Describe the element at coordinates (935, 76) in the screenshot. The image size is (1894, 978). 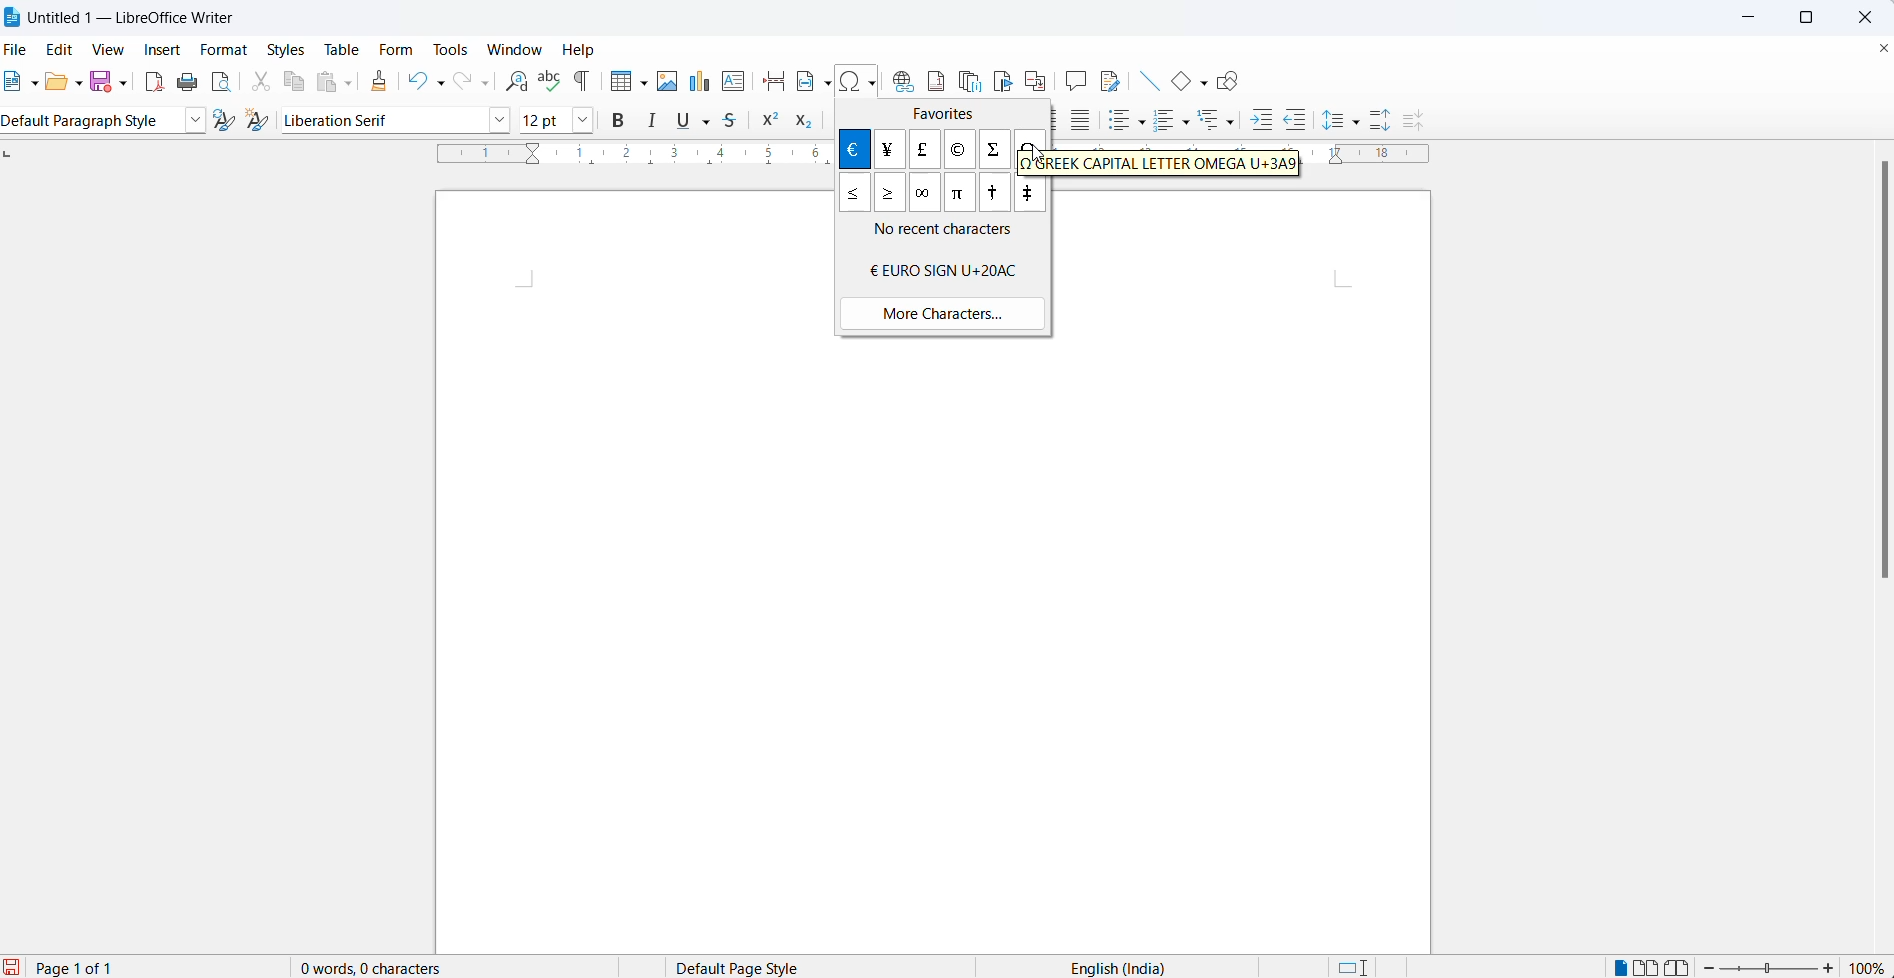
I see `insert footnote` at that location.